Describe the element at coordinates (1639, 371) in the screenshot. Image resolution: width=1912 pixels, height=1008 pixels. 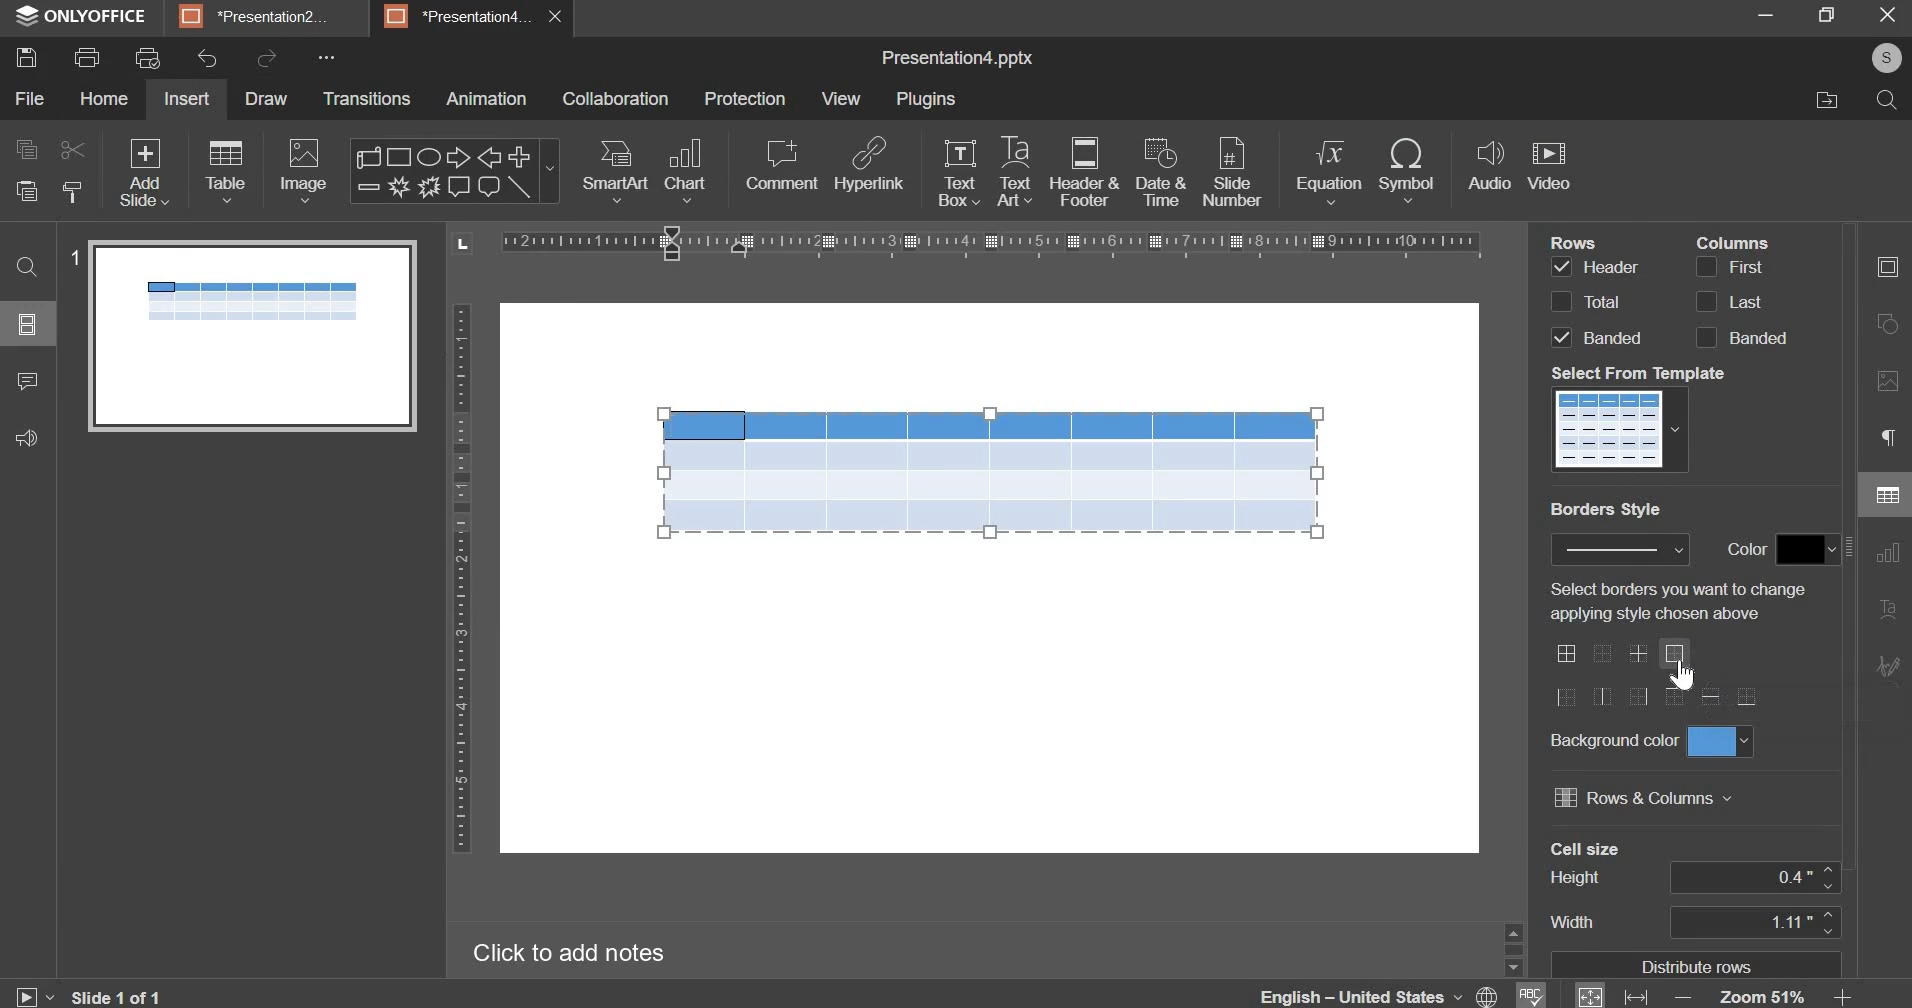
I see `select from template` at that location.